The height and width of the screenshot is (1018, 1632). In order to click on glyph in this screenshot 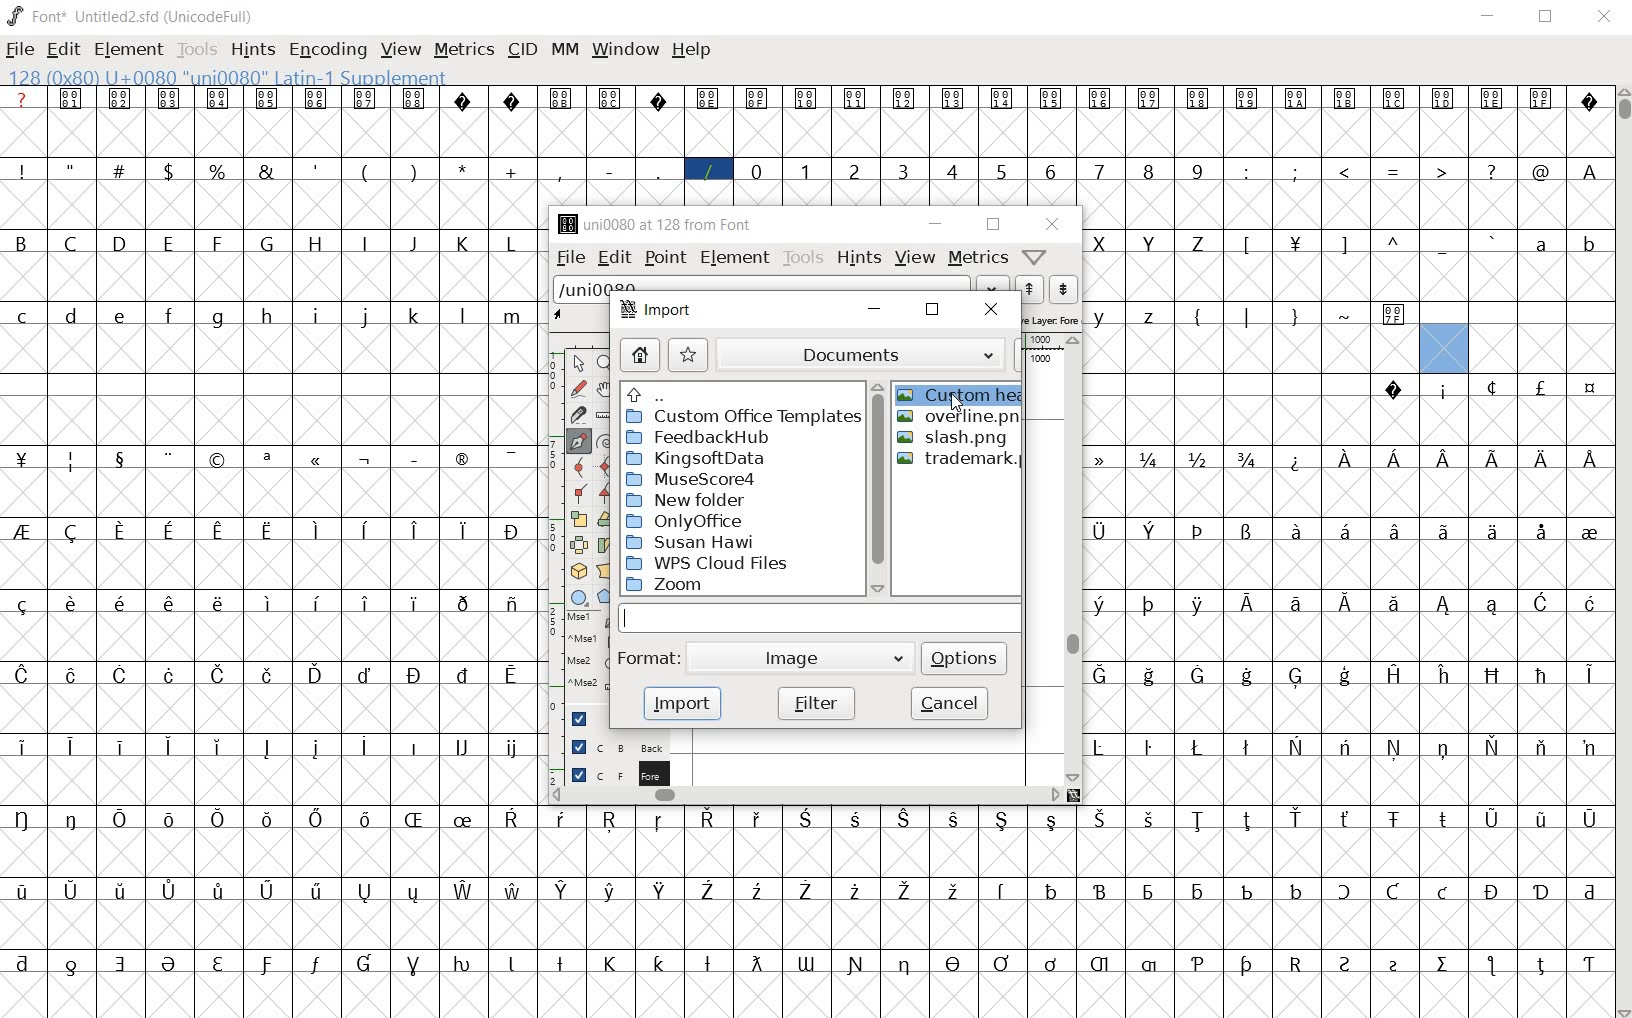, I will do `click(316, 891)`.